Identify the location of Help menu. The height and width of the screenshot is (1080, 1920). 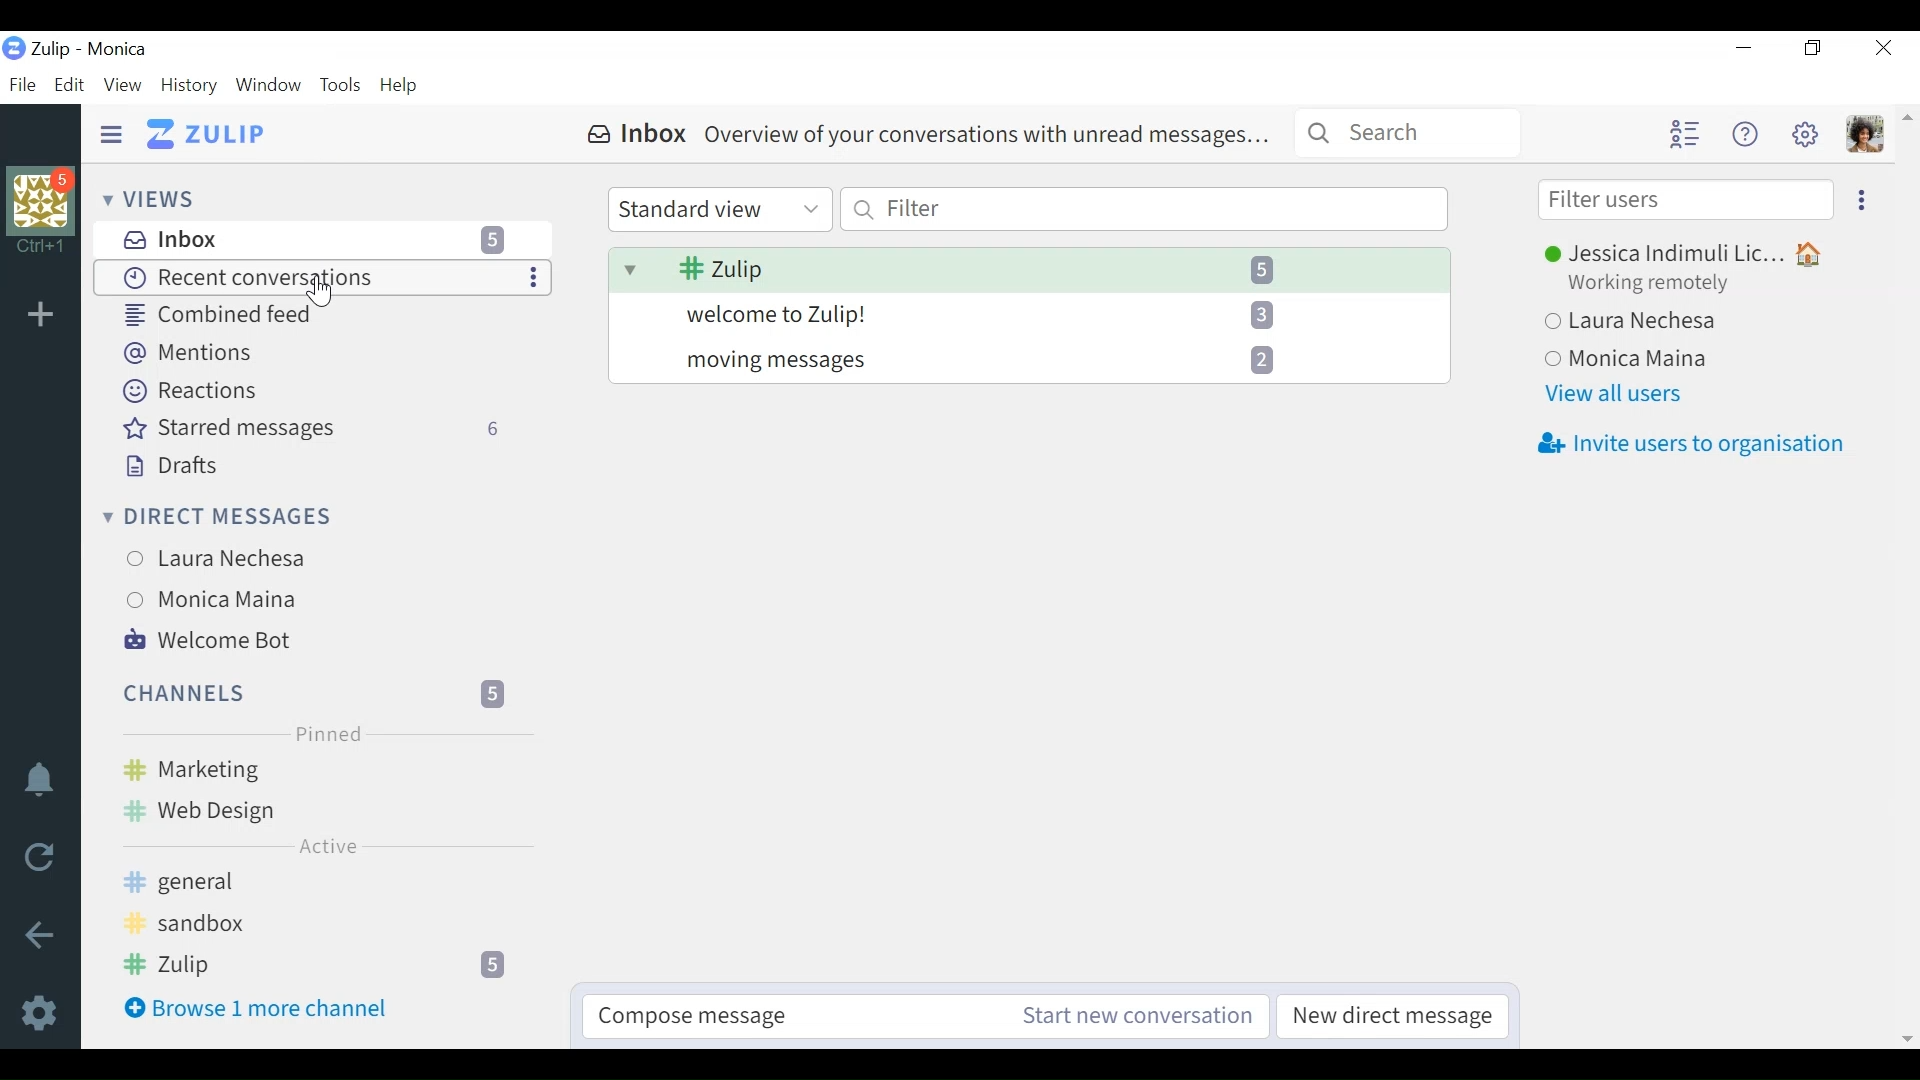
(1745, 134).